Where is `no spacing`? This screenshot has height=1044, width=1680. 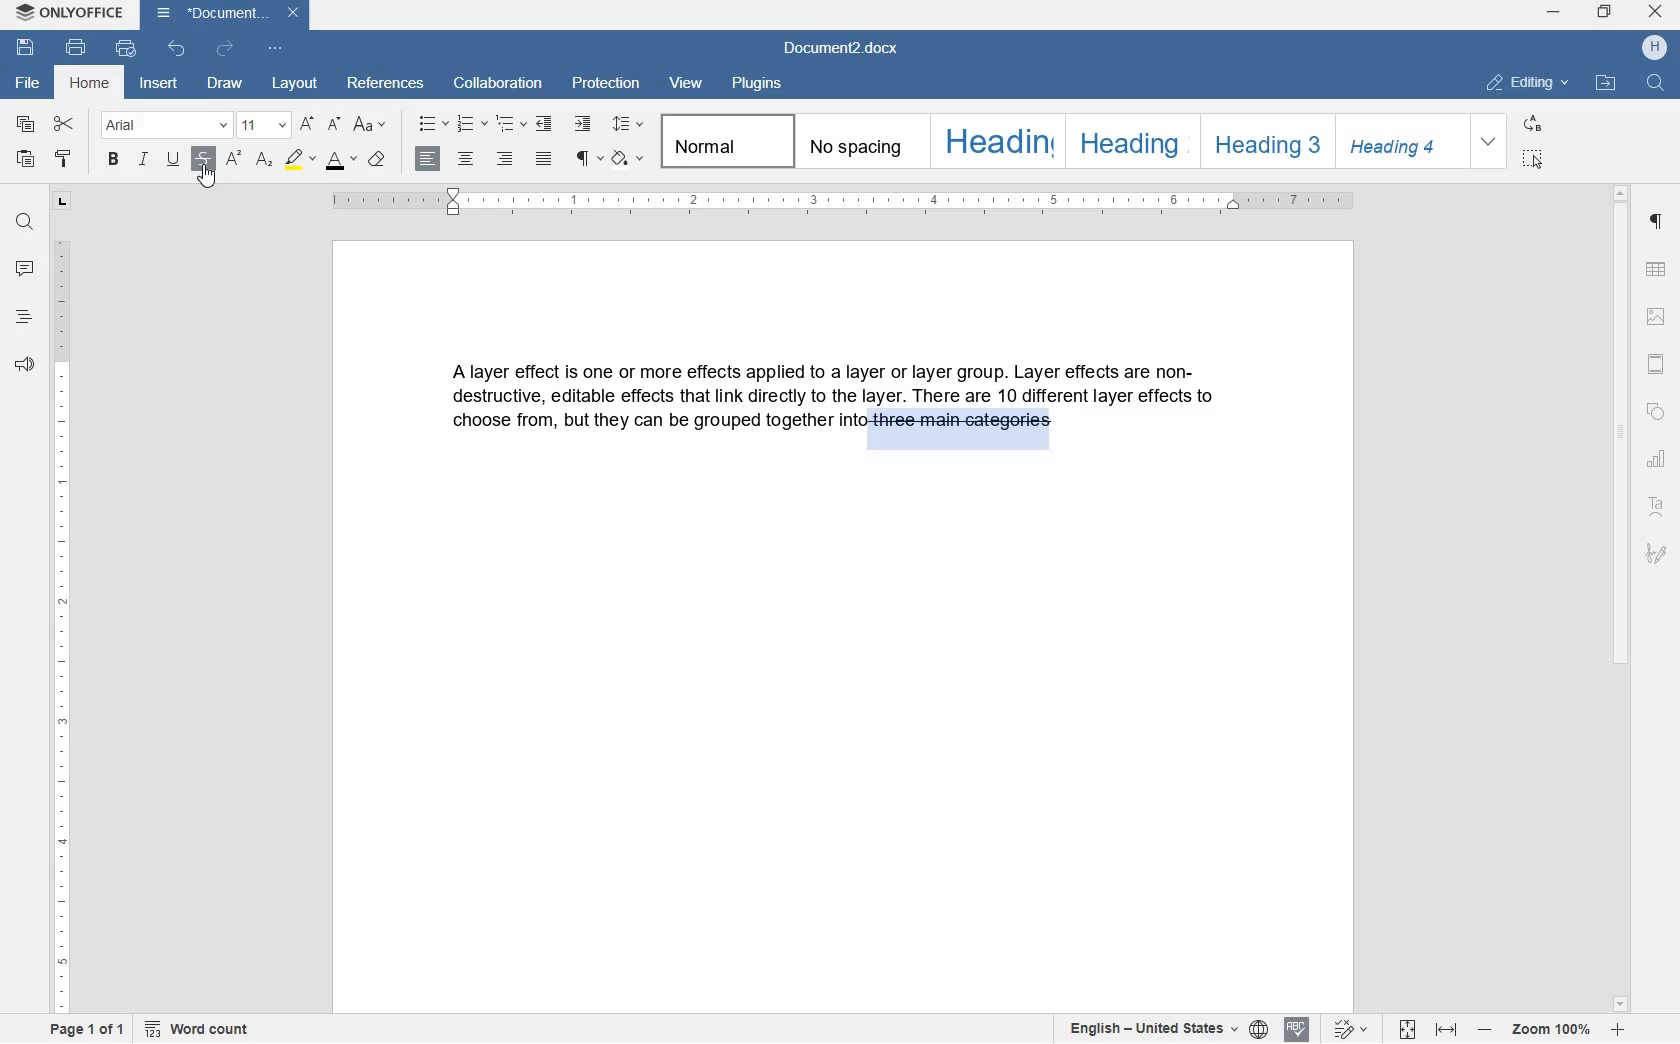 no spacing is located at coordinates (858, 140).